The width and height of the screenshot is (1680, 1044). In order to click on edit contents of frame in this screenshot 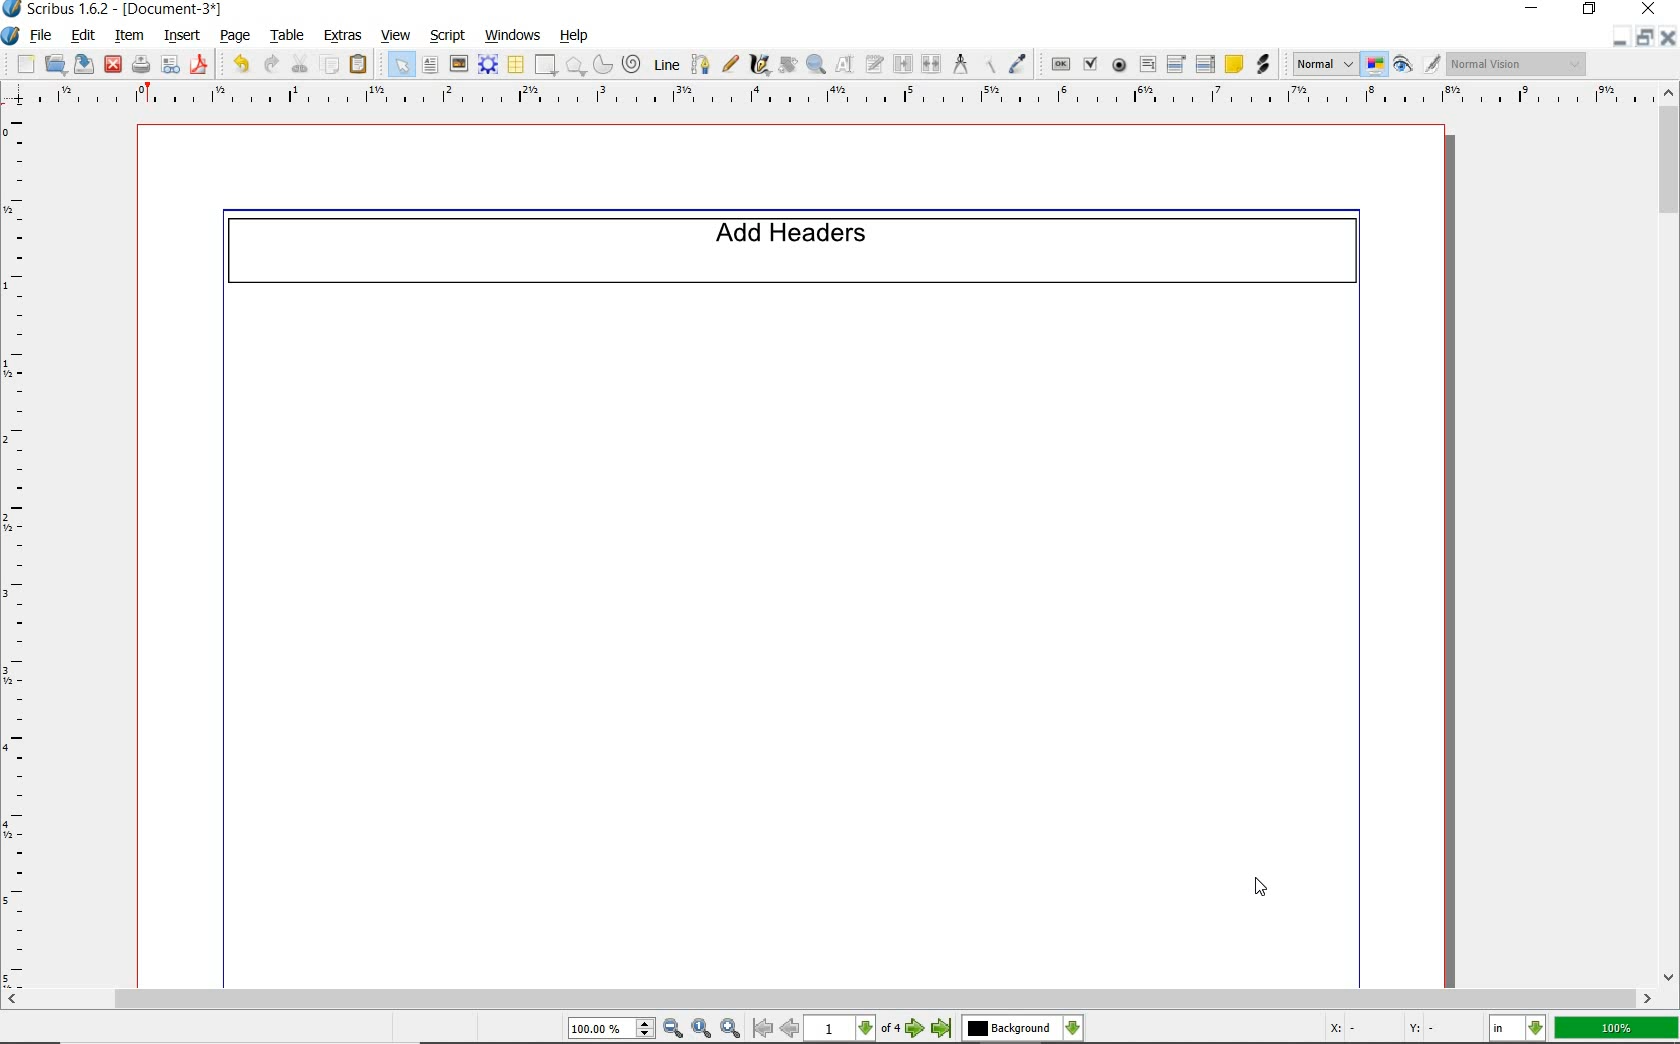, I will do `click(845, 64)`.